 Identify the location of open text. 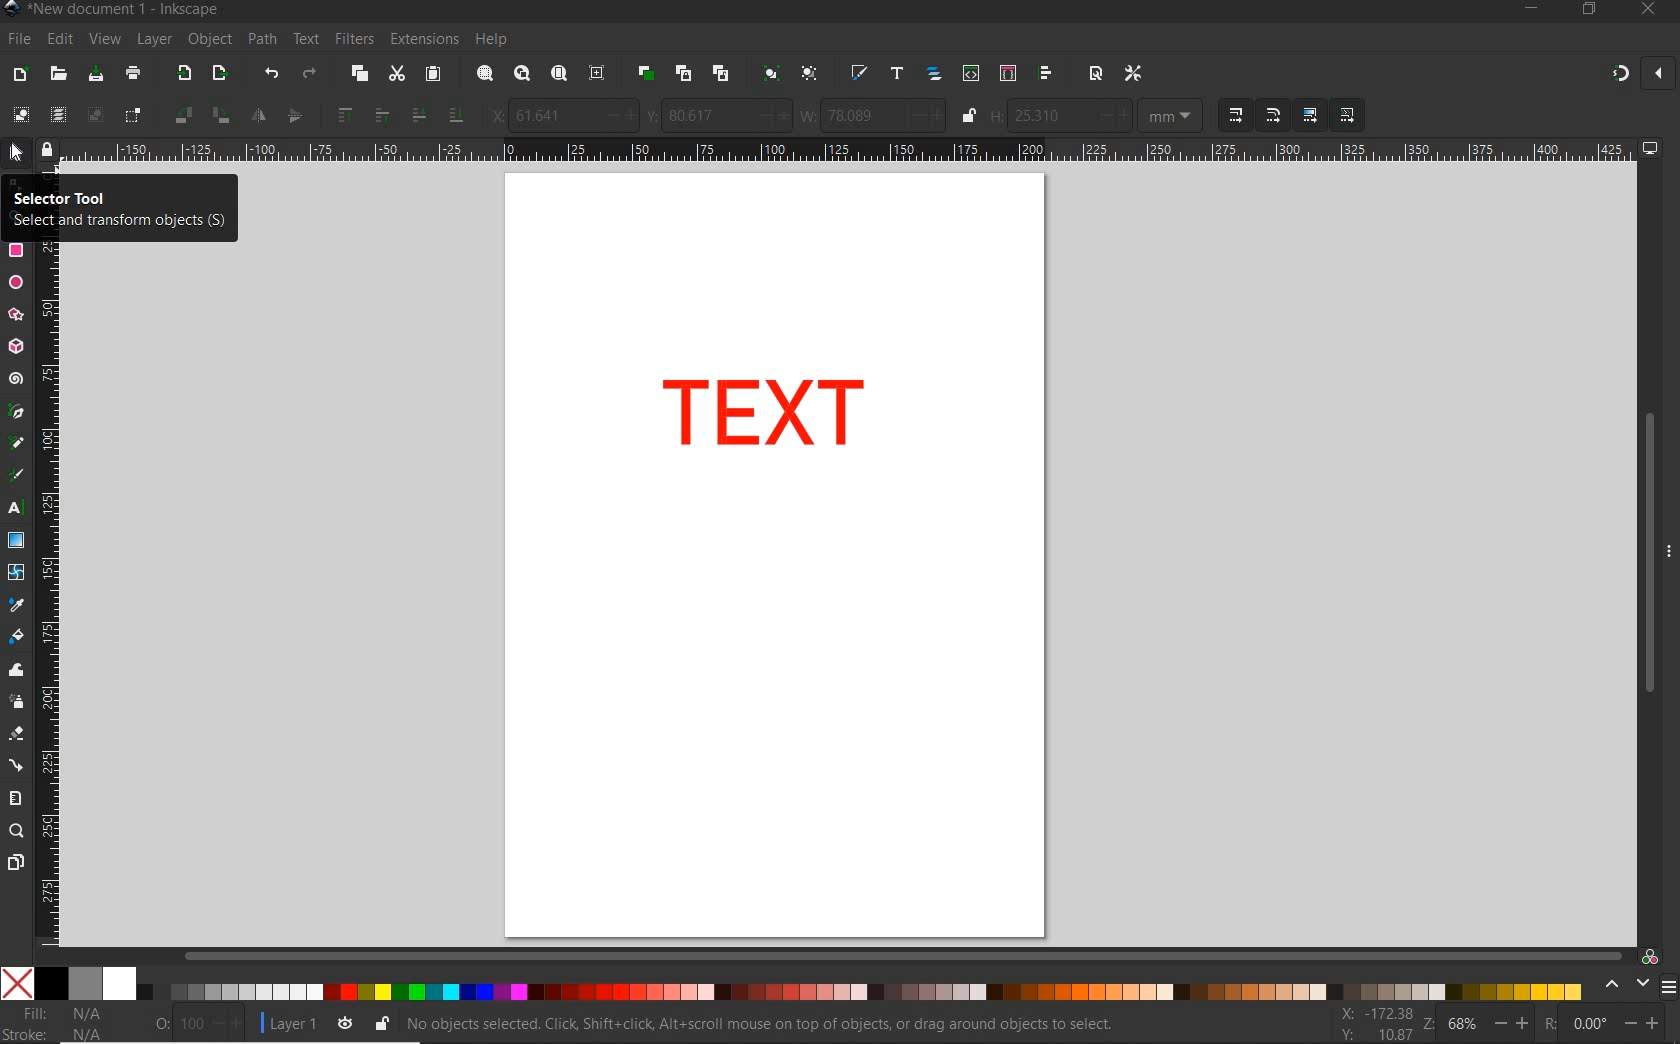
(897, 75).